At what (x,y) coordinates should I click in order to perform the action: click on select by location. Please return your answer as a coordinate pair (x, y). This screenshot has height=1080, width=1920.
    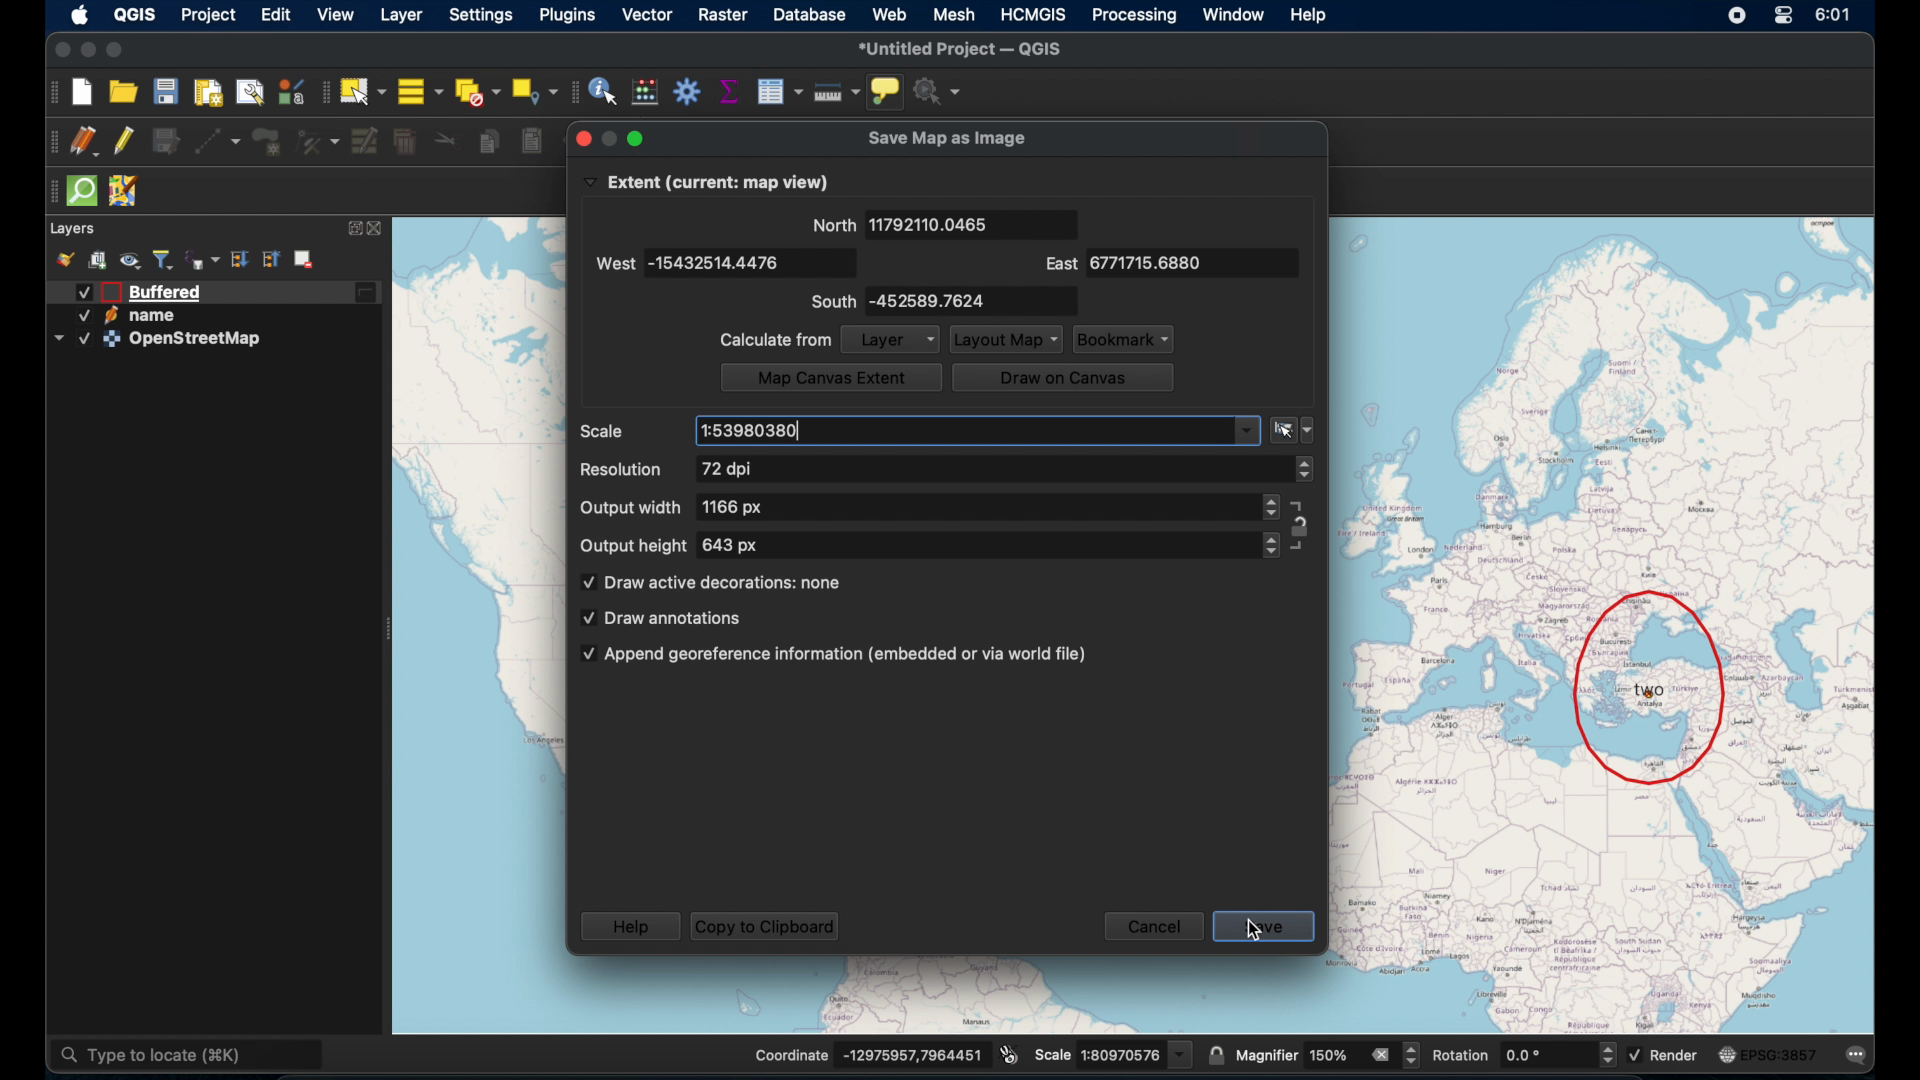
    Looking at the image, I should click on (536, 90).